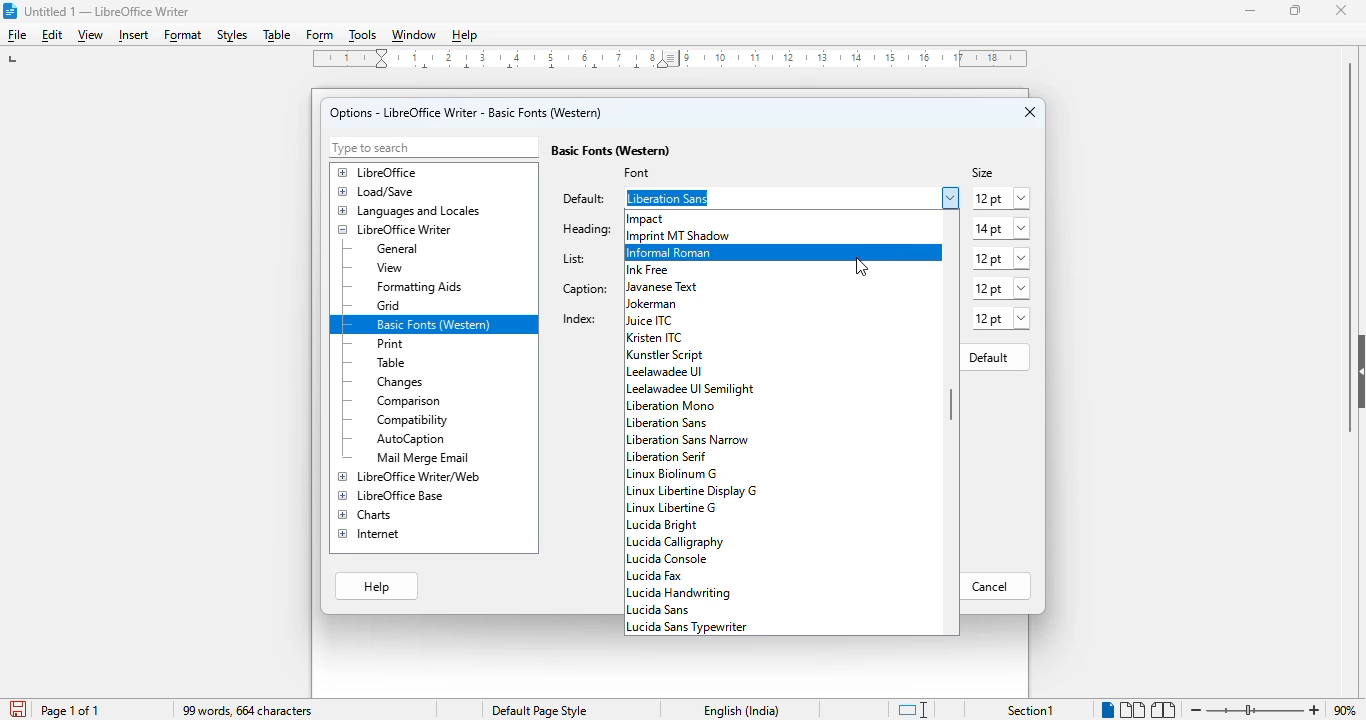  I want to click on help, so click(375, 586).